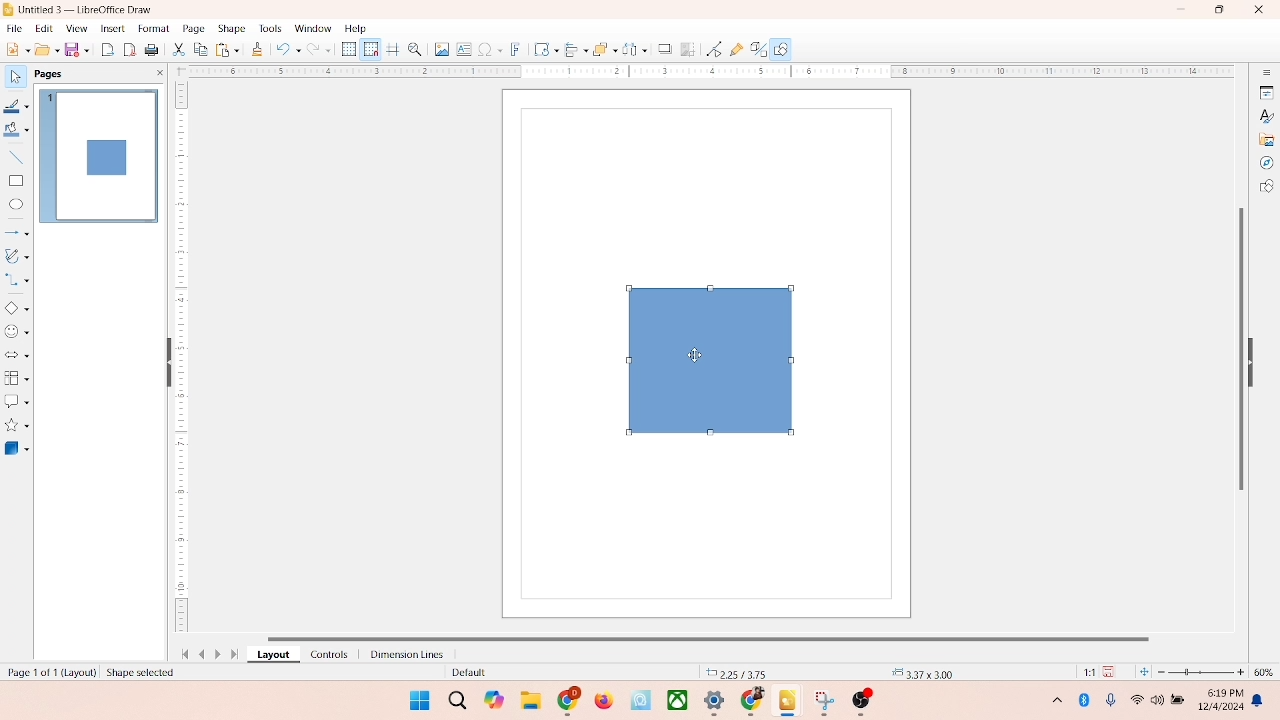  I want to click on insert line, so click(16, 157).